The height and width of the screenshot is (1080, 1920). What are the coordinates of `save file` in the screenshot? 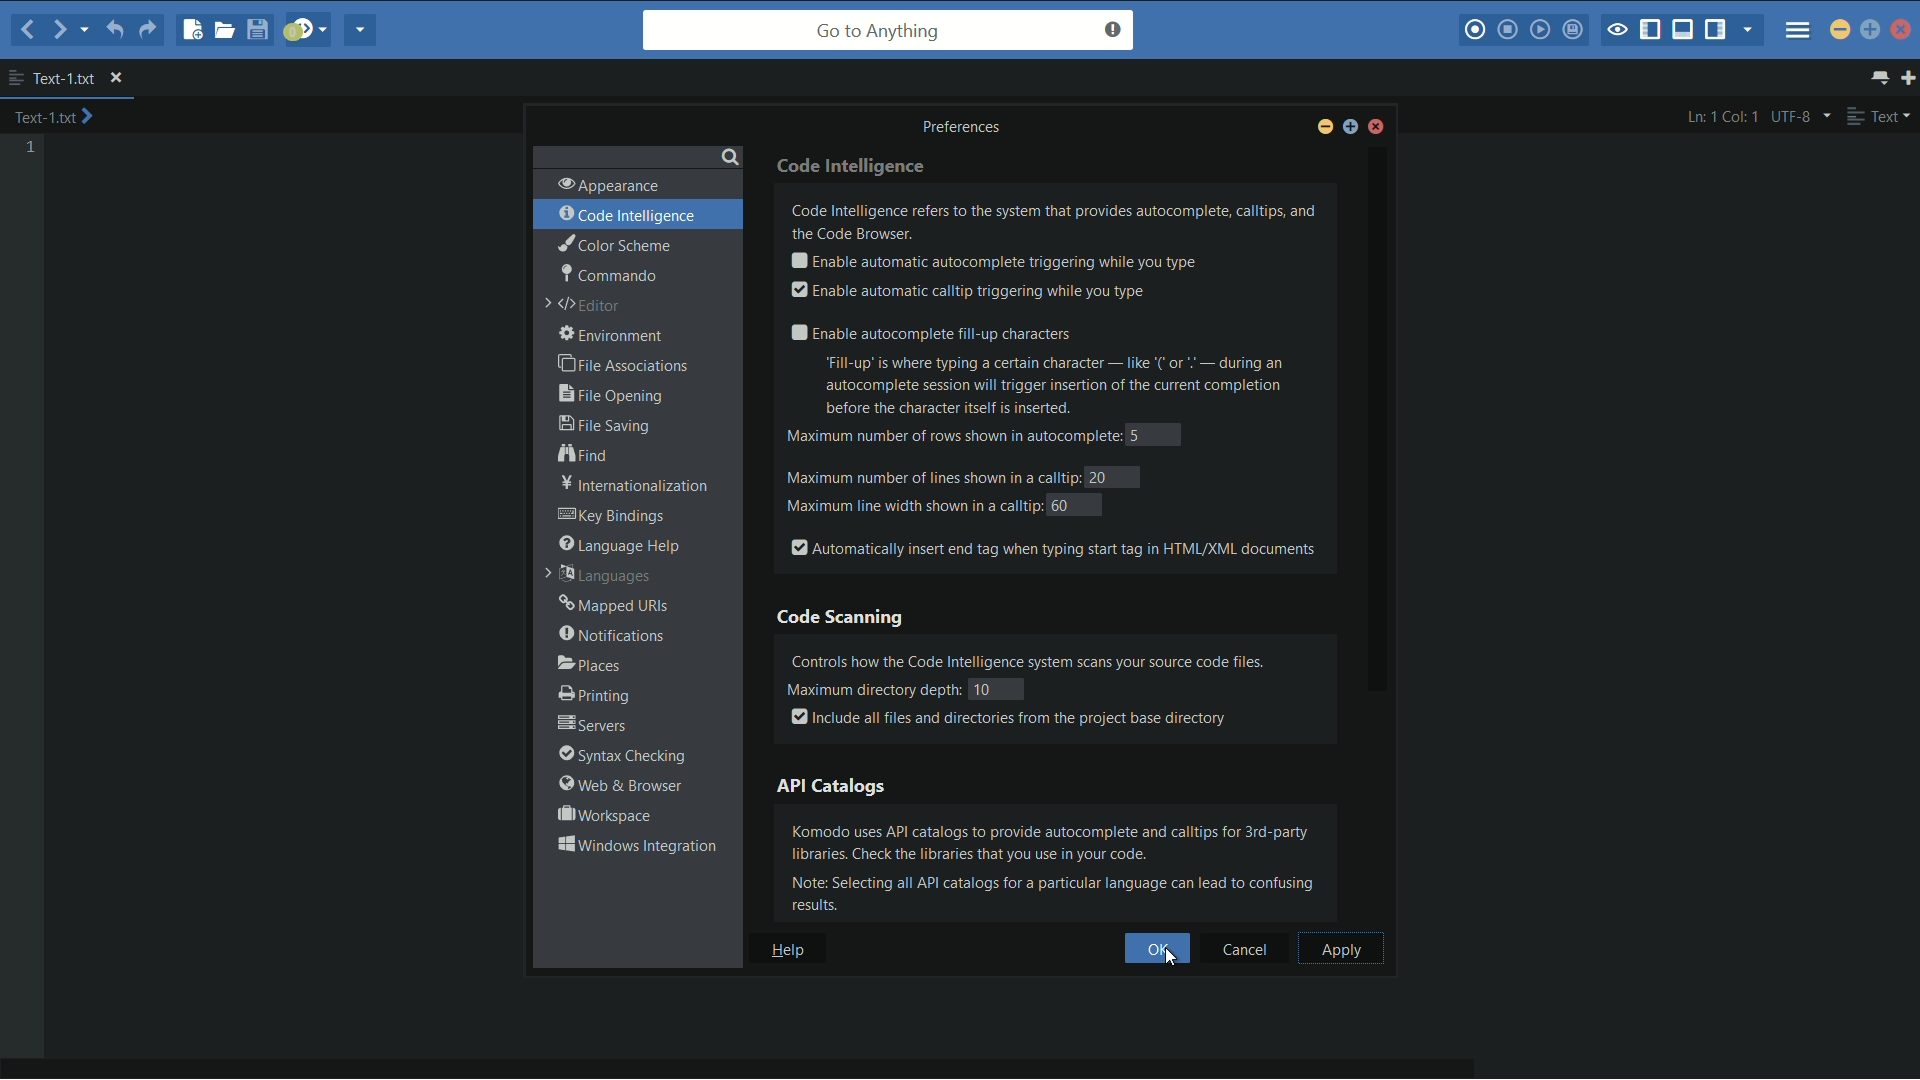 It's located at (260, 29).